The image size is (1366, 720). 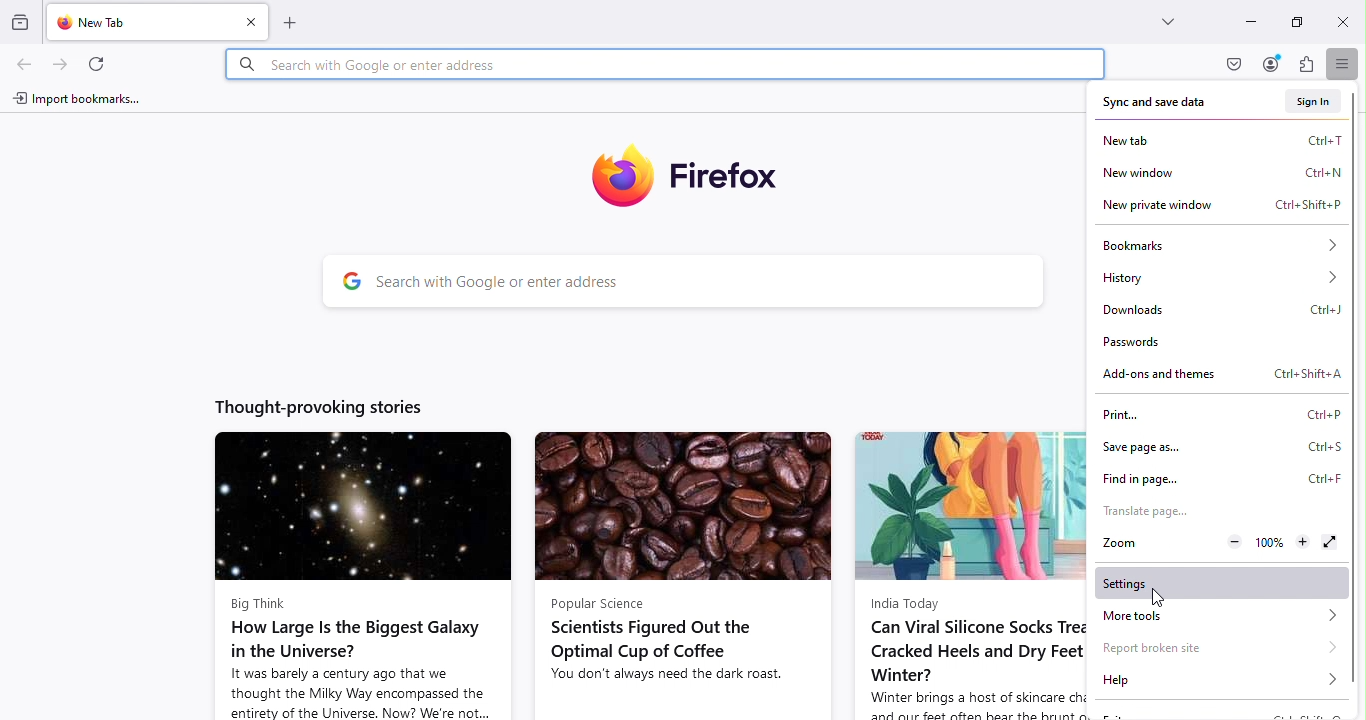 What do you see at coordinates (1273, 63) in the screenshot?
I see `Account` at bounding box center [1273, 63].